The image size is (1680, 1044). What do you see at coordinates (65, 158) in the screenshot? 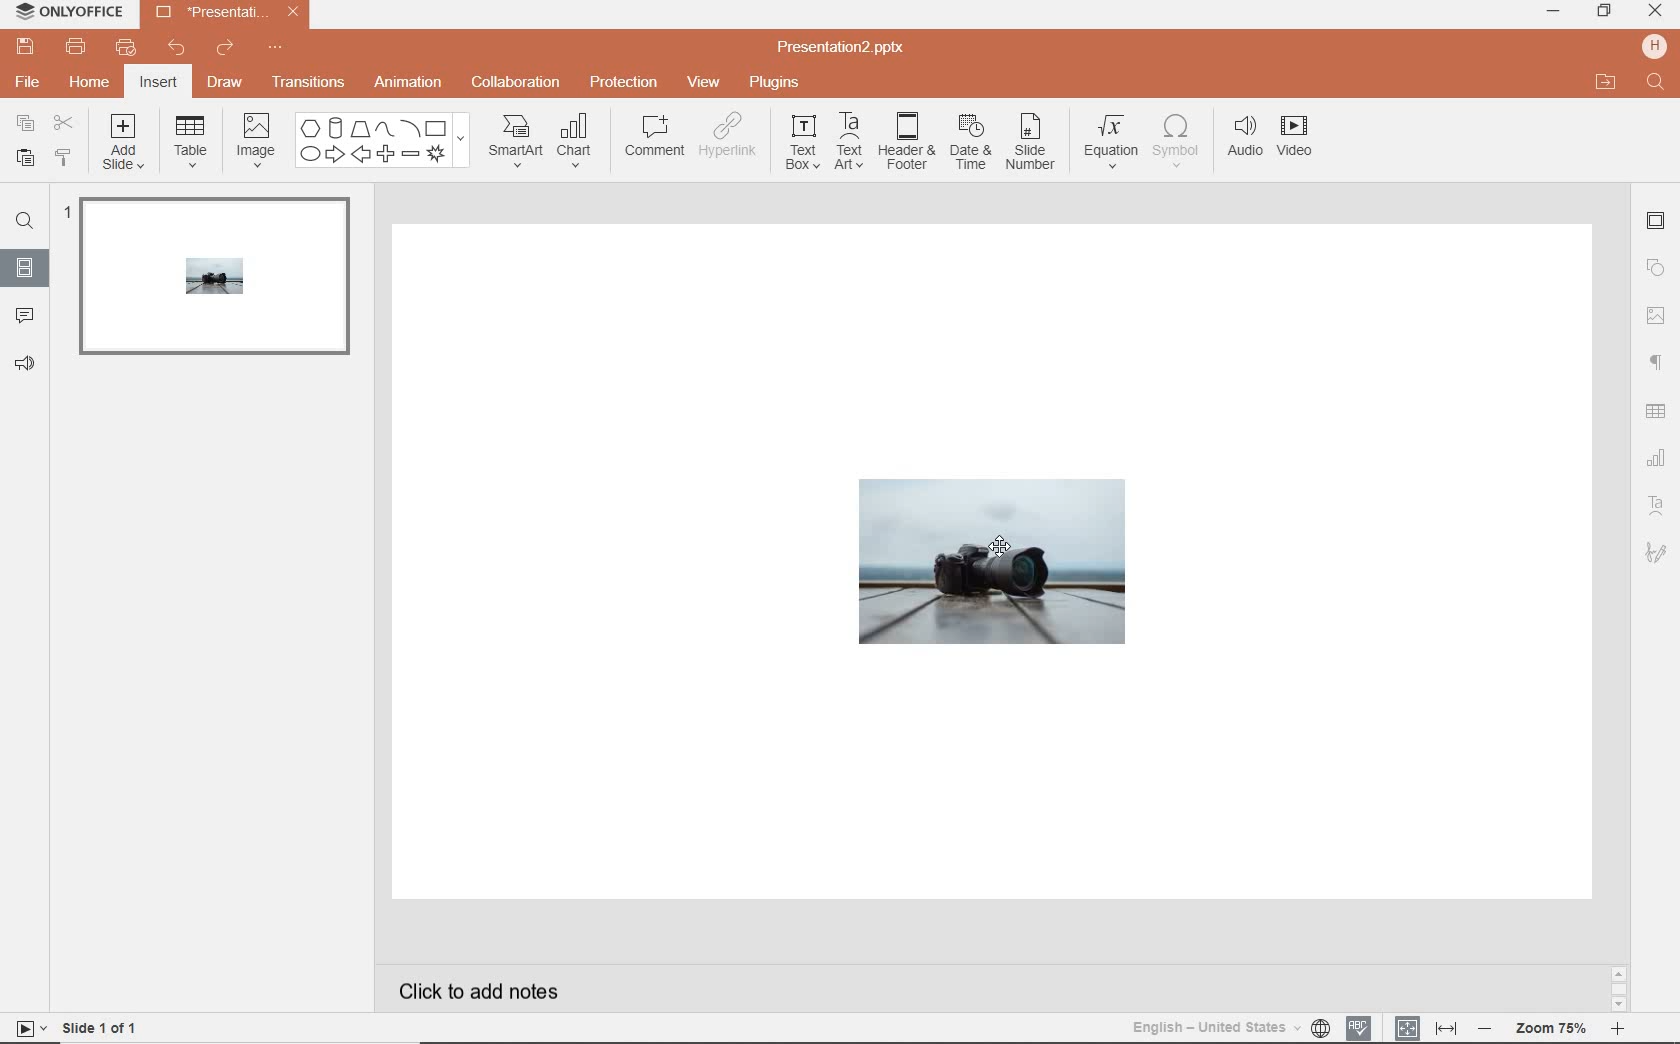
I see `copy style` at bounding box center [65, 158].